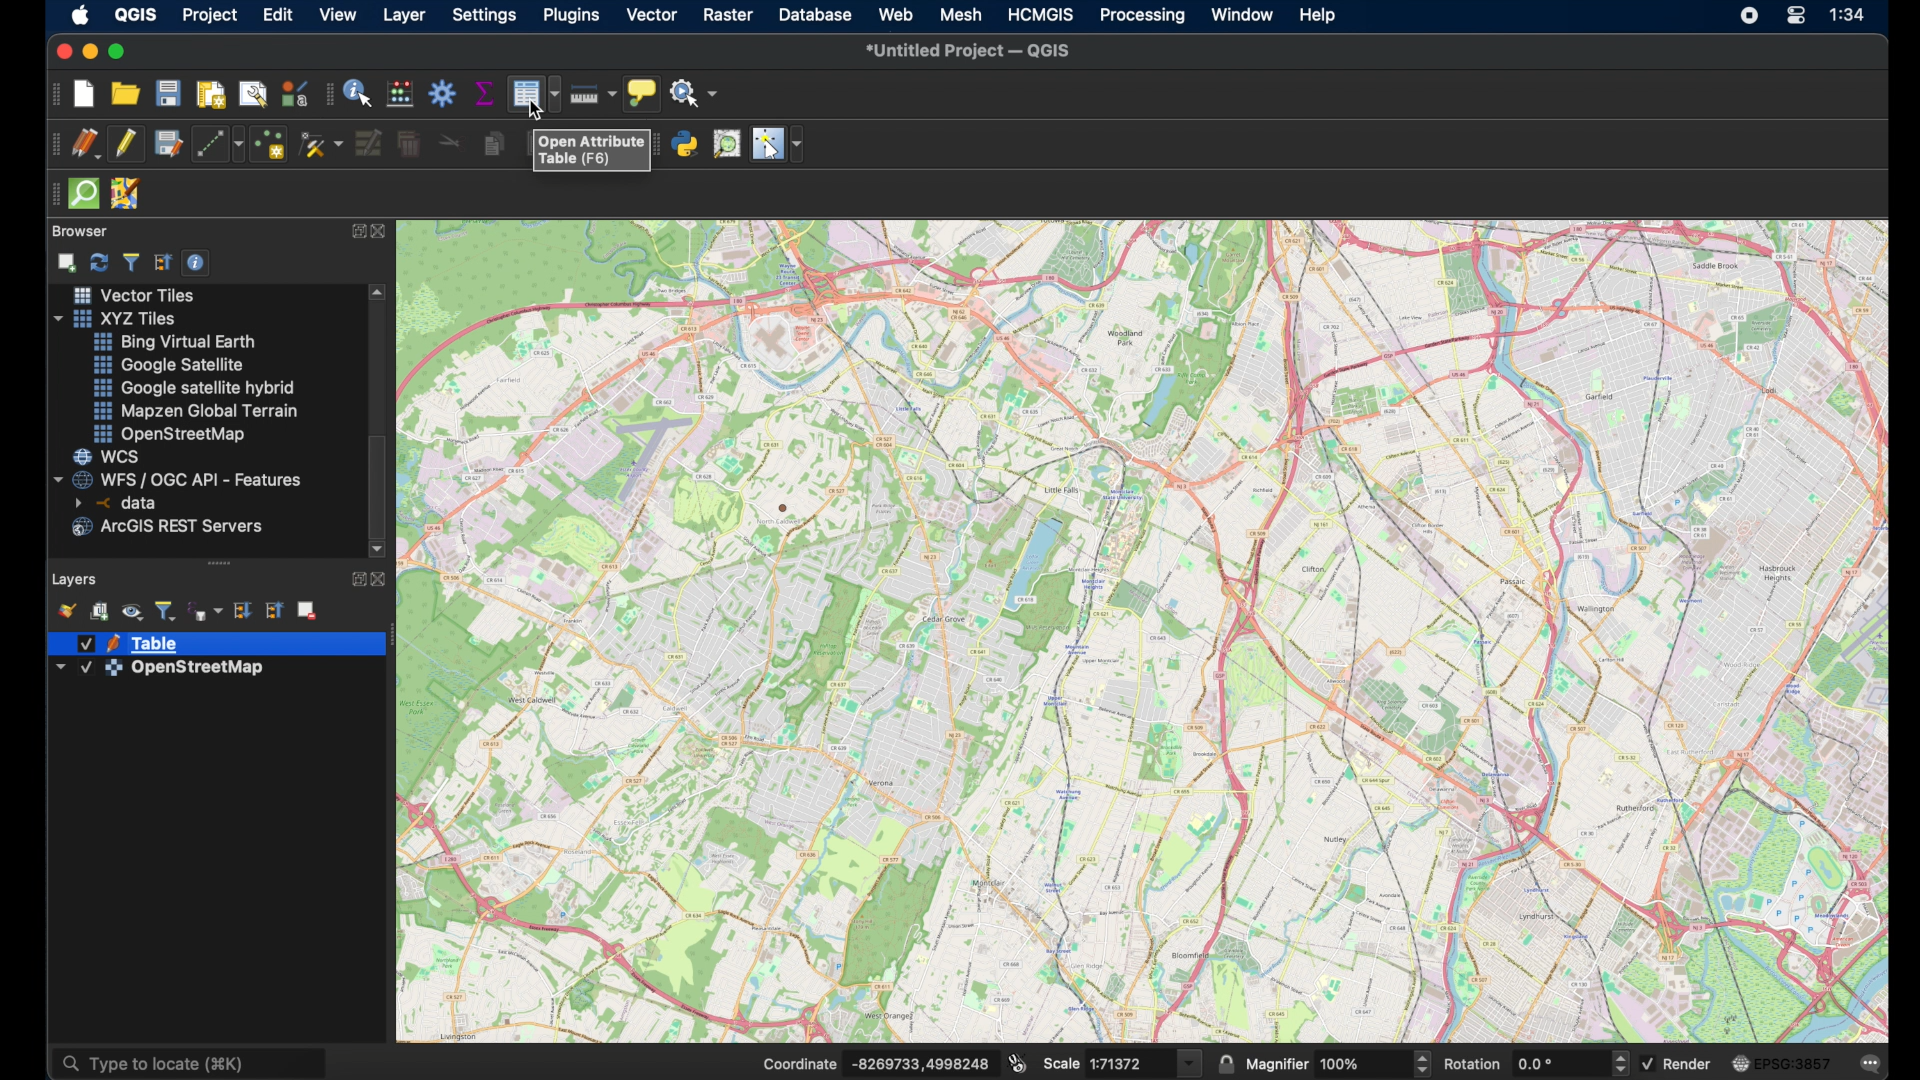 This screenshot has width=1920, height=1080. I want to click on filter legend by expression, so click(207, 608).